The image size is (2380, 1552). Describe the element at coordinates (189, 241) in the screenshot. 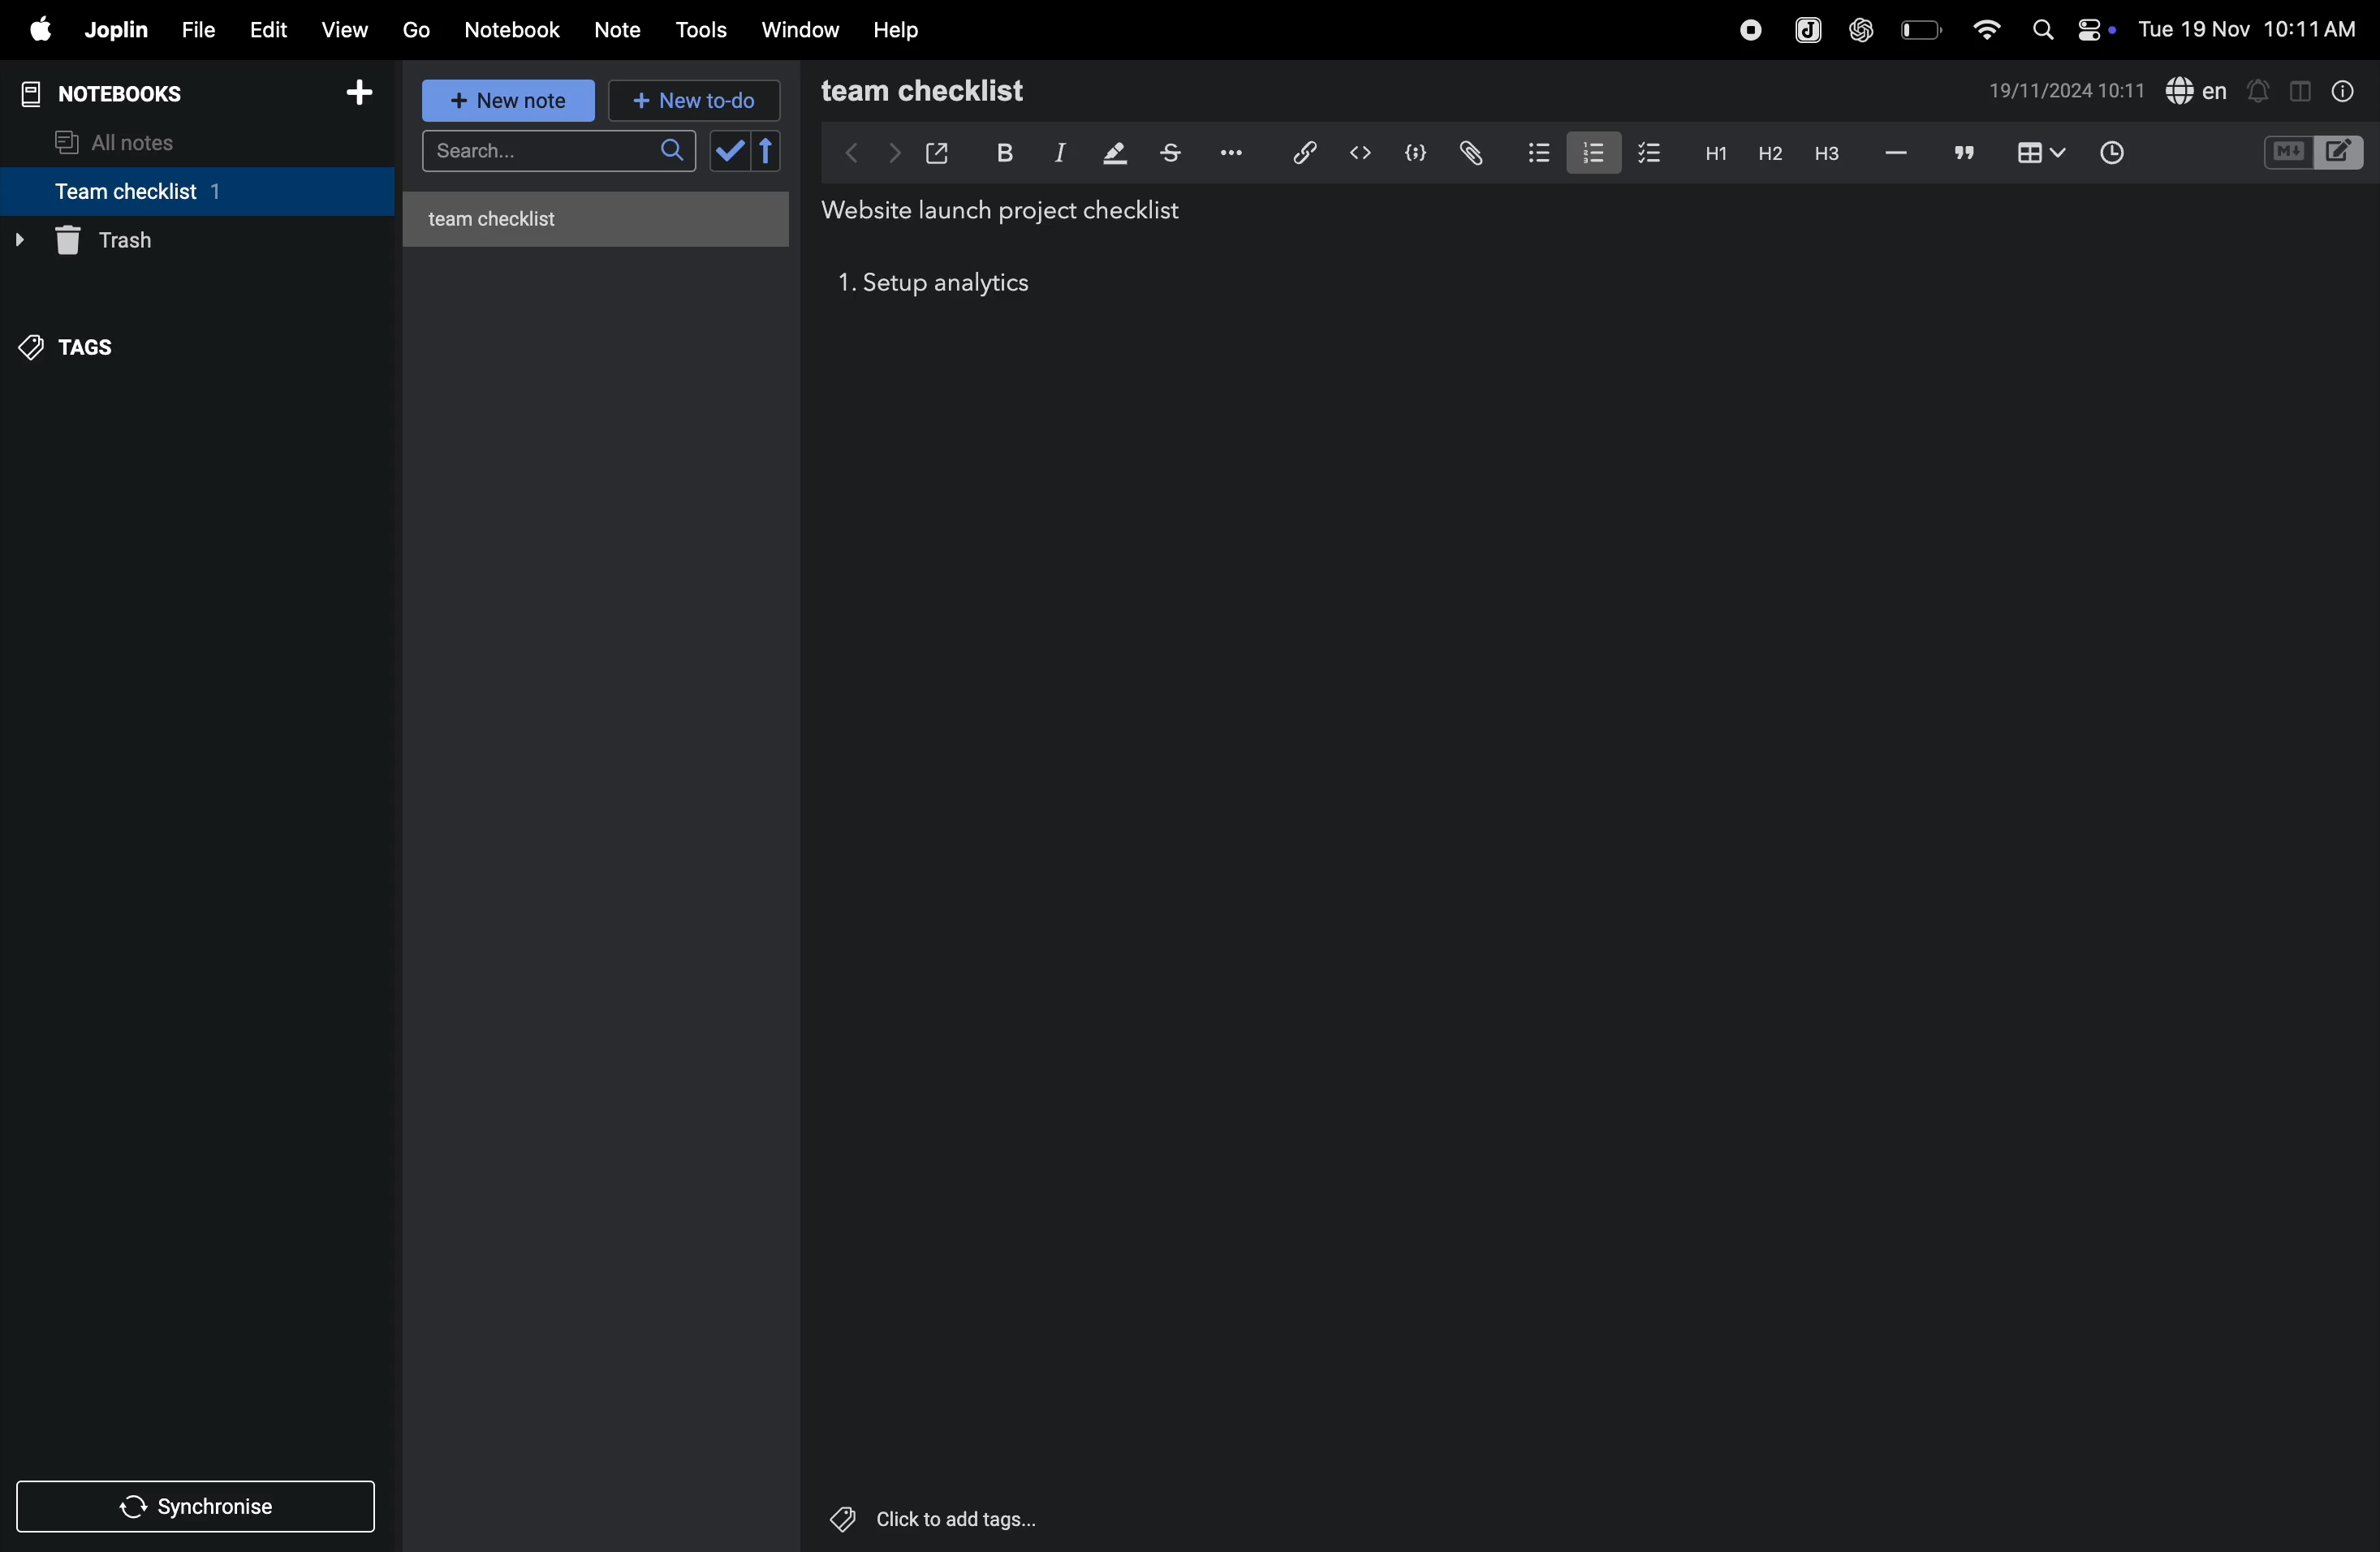

I see `trash` at that location.